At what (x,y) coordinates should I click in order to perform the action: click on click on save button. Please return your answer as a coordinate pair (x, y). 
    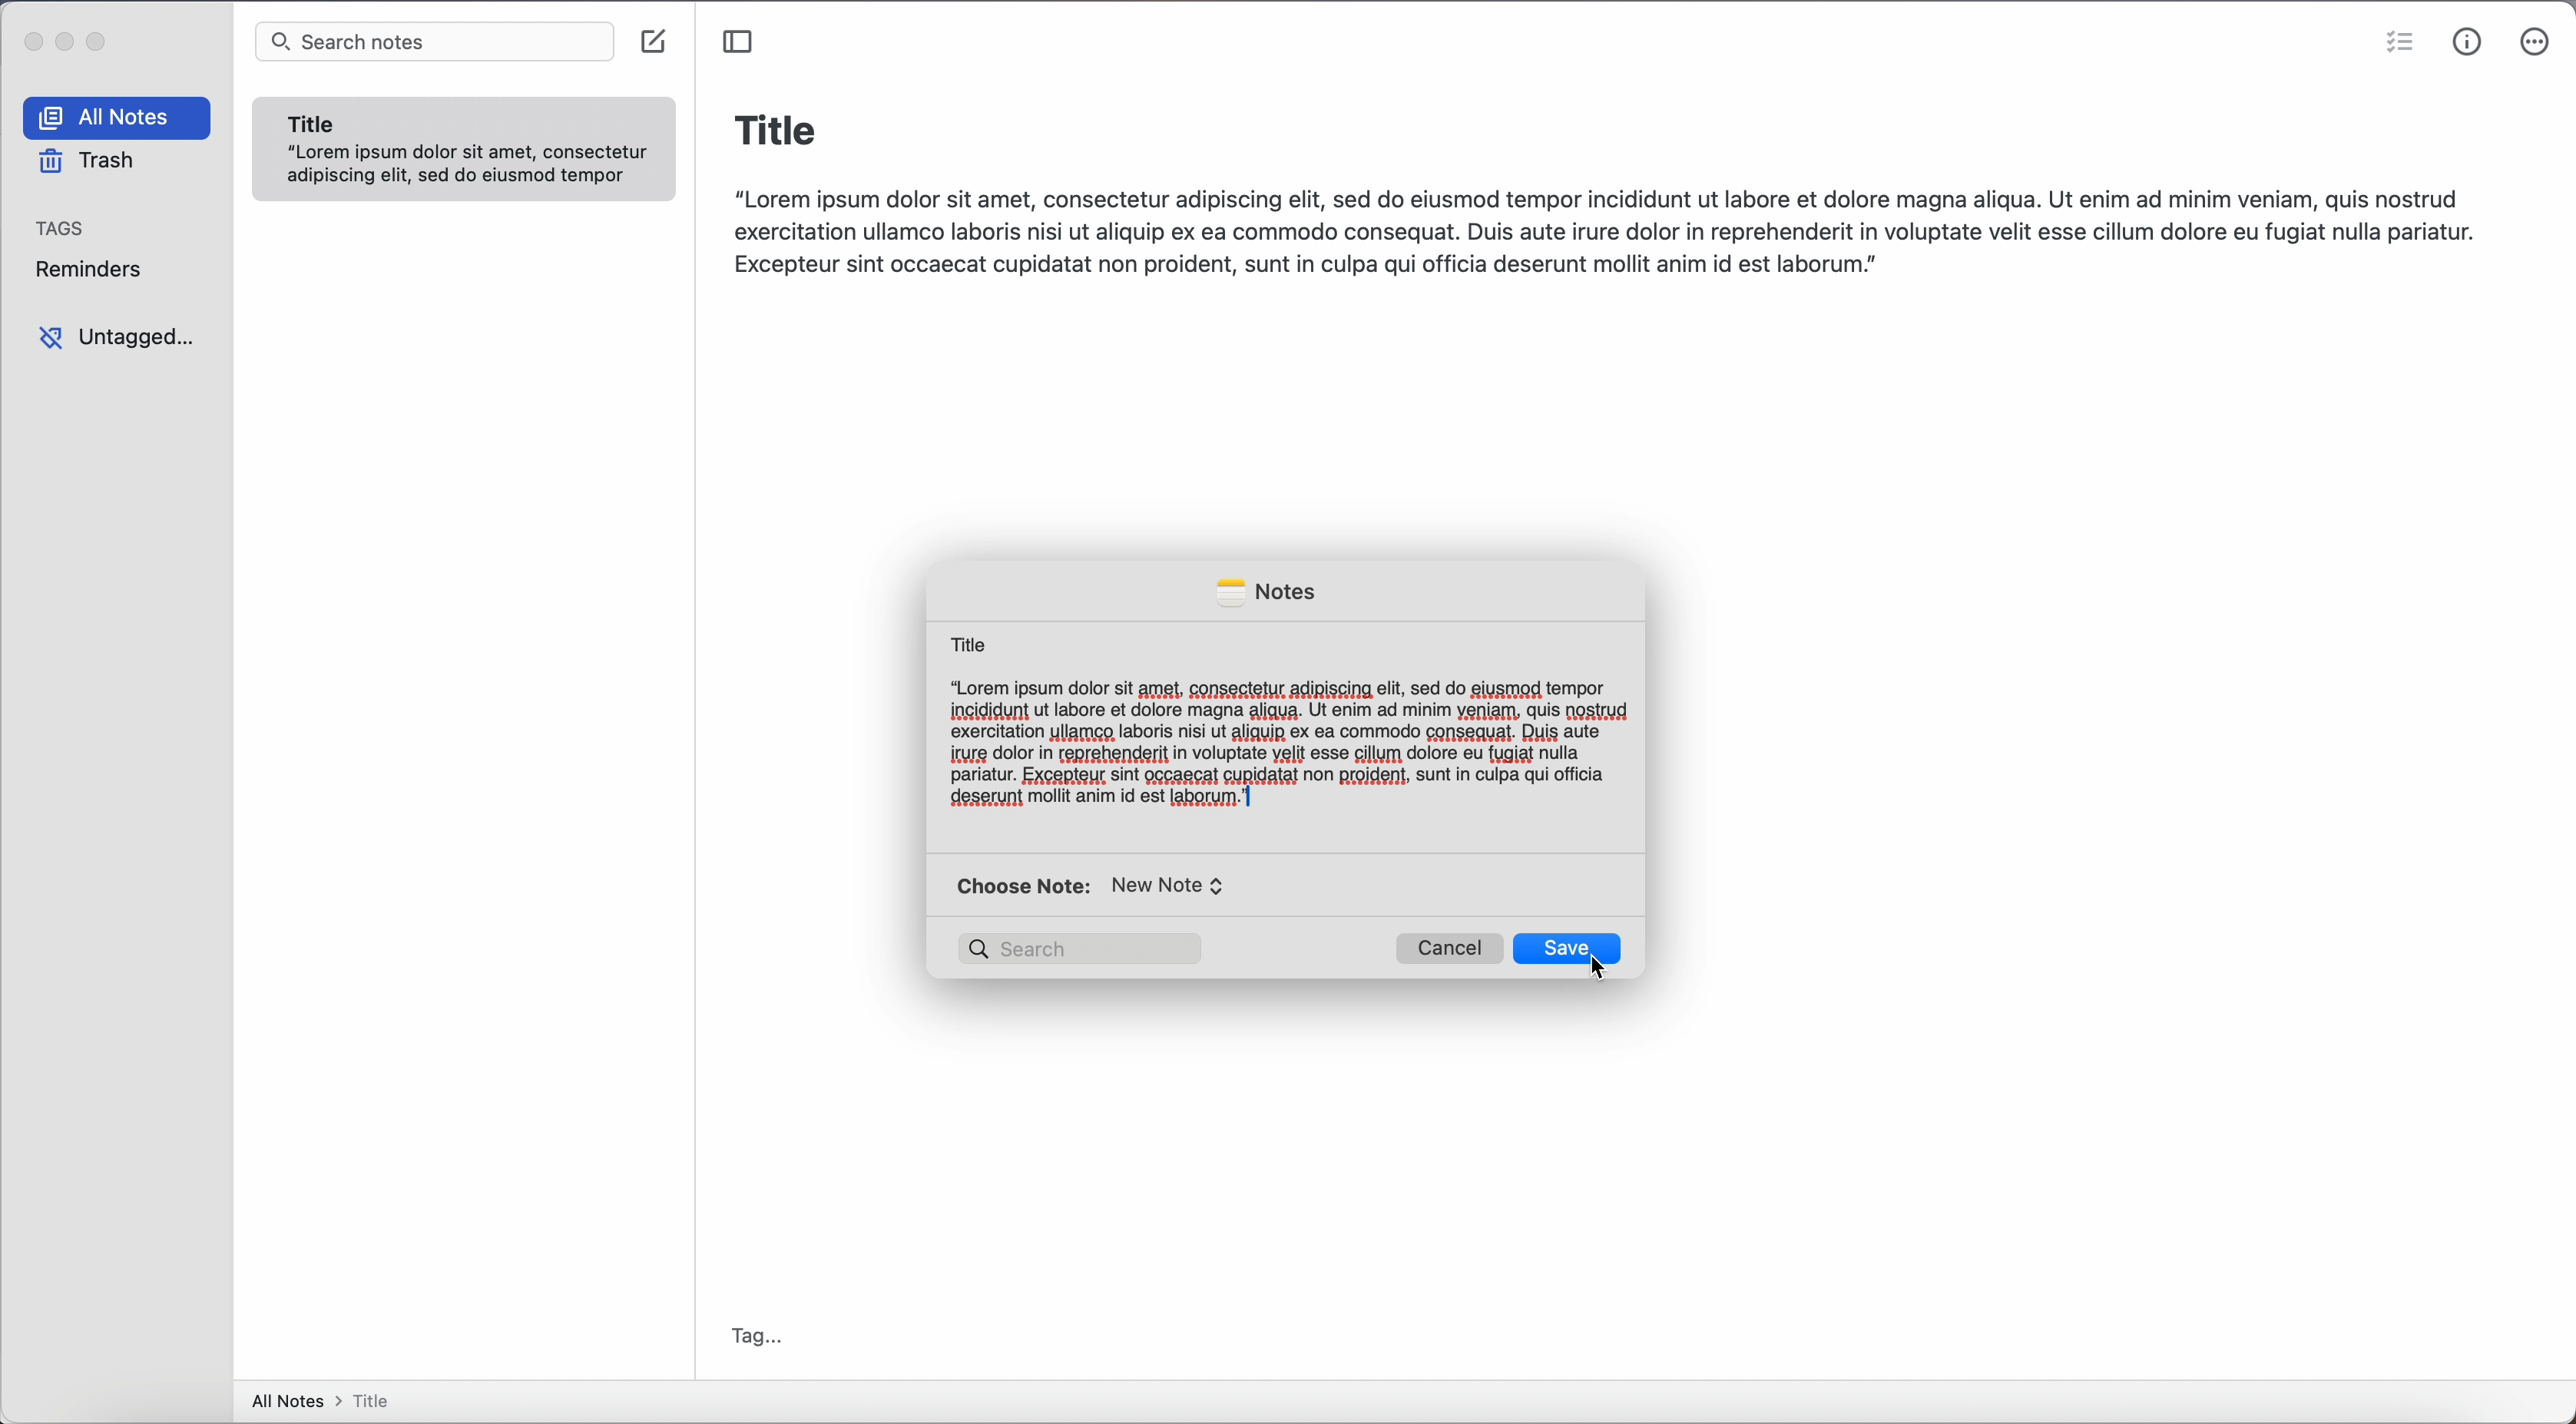
    Looking at the image, I should click on (1570, 947).